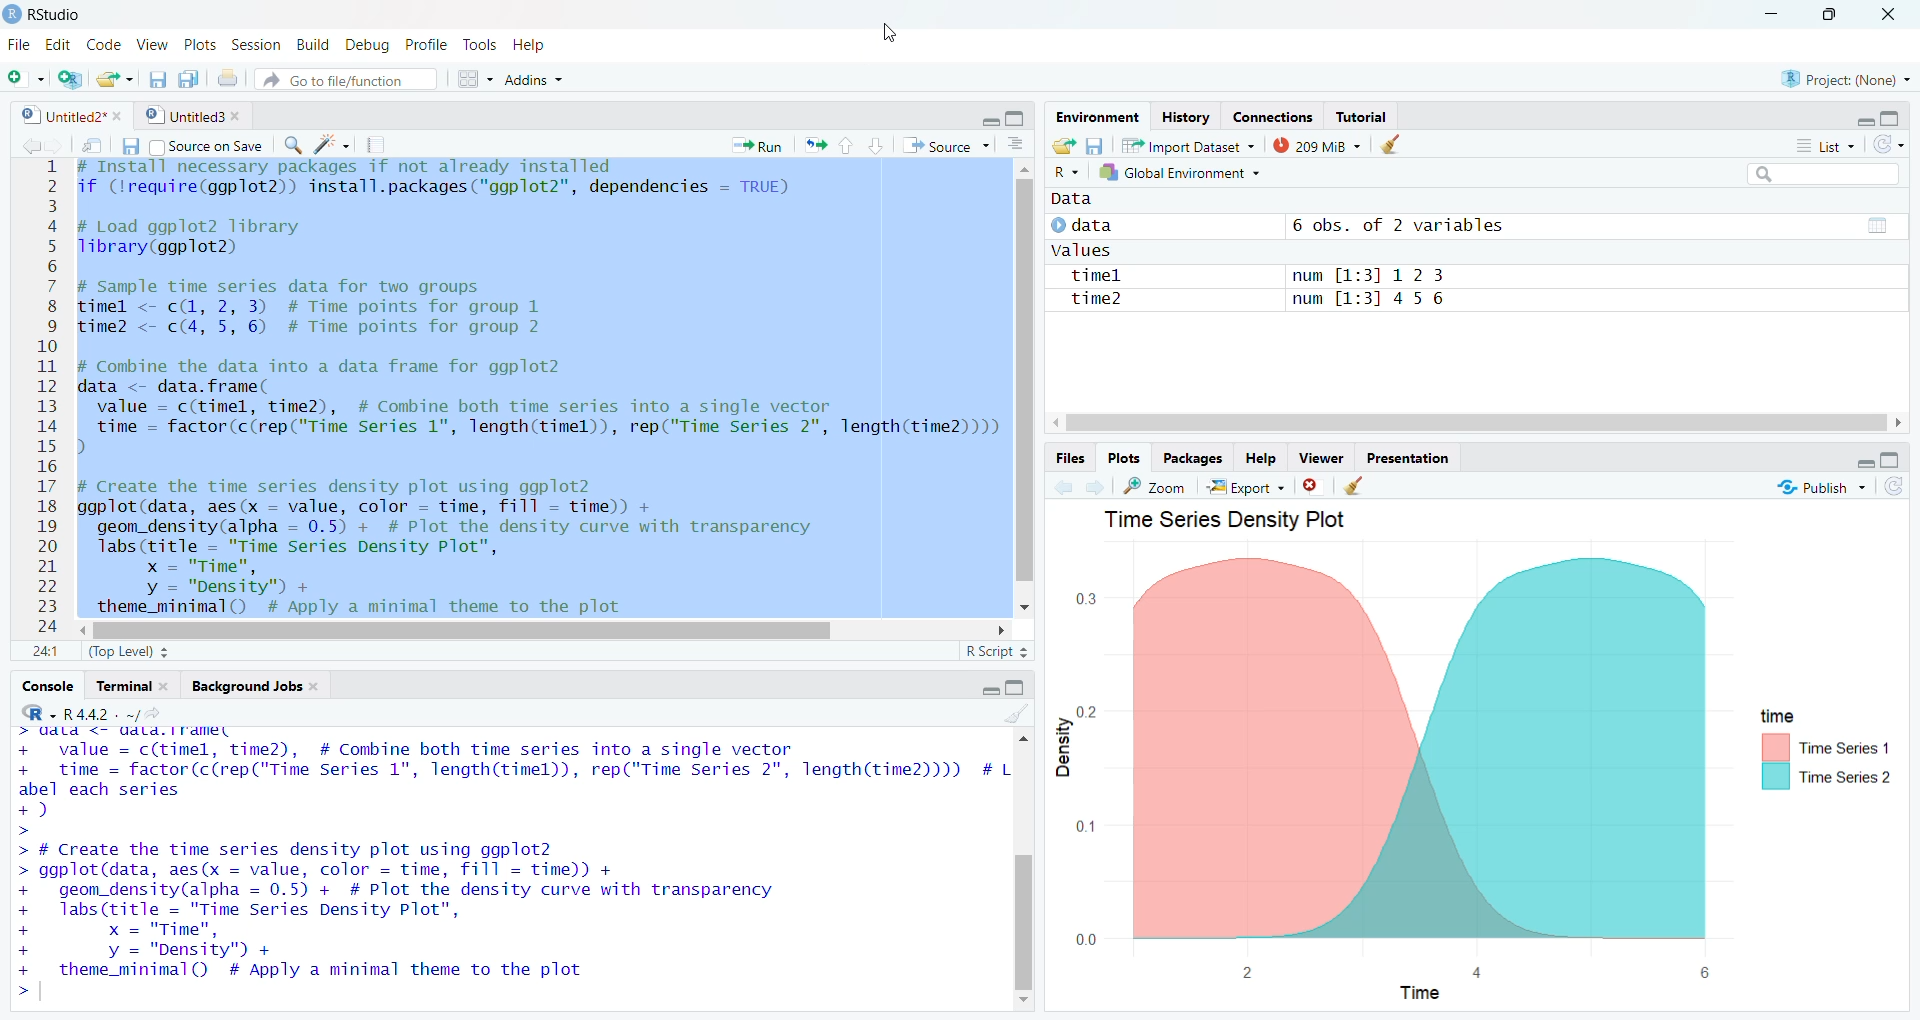 Image resolution: width=1920 pixels, height=1020 pixels. What do you see at coordinates (533, 81) in the screenshot?
I see `Addins ` at bounding box center [533, 81].